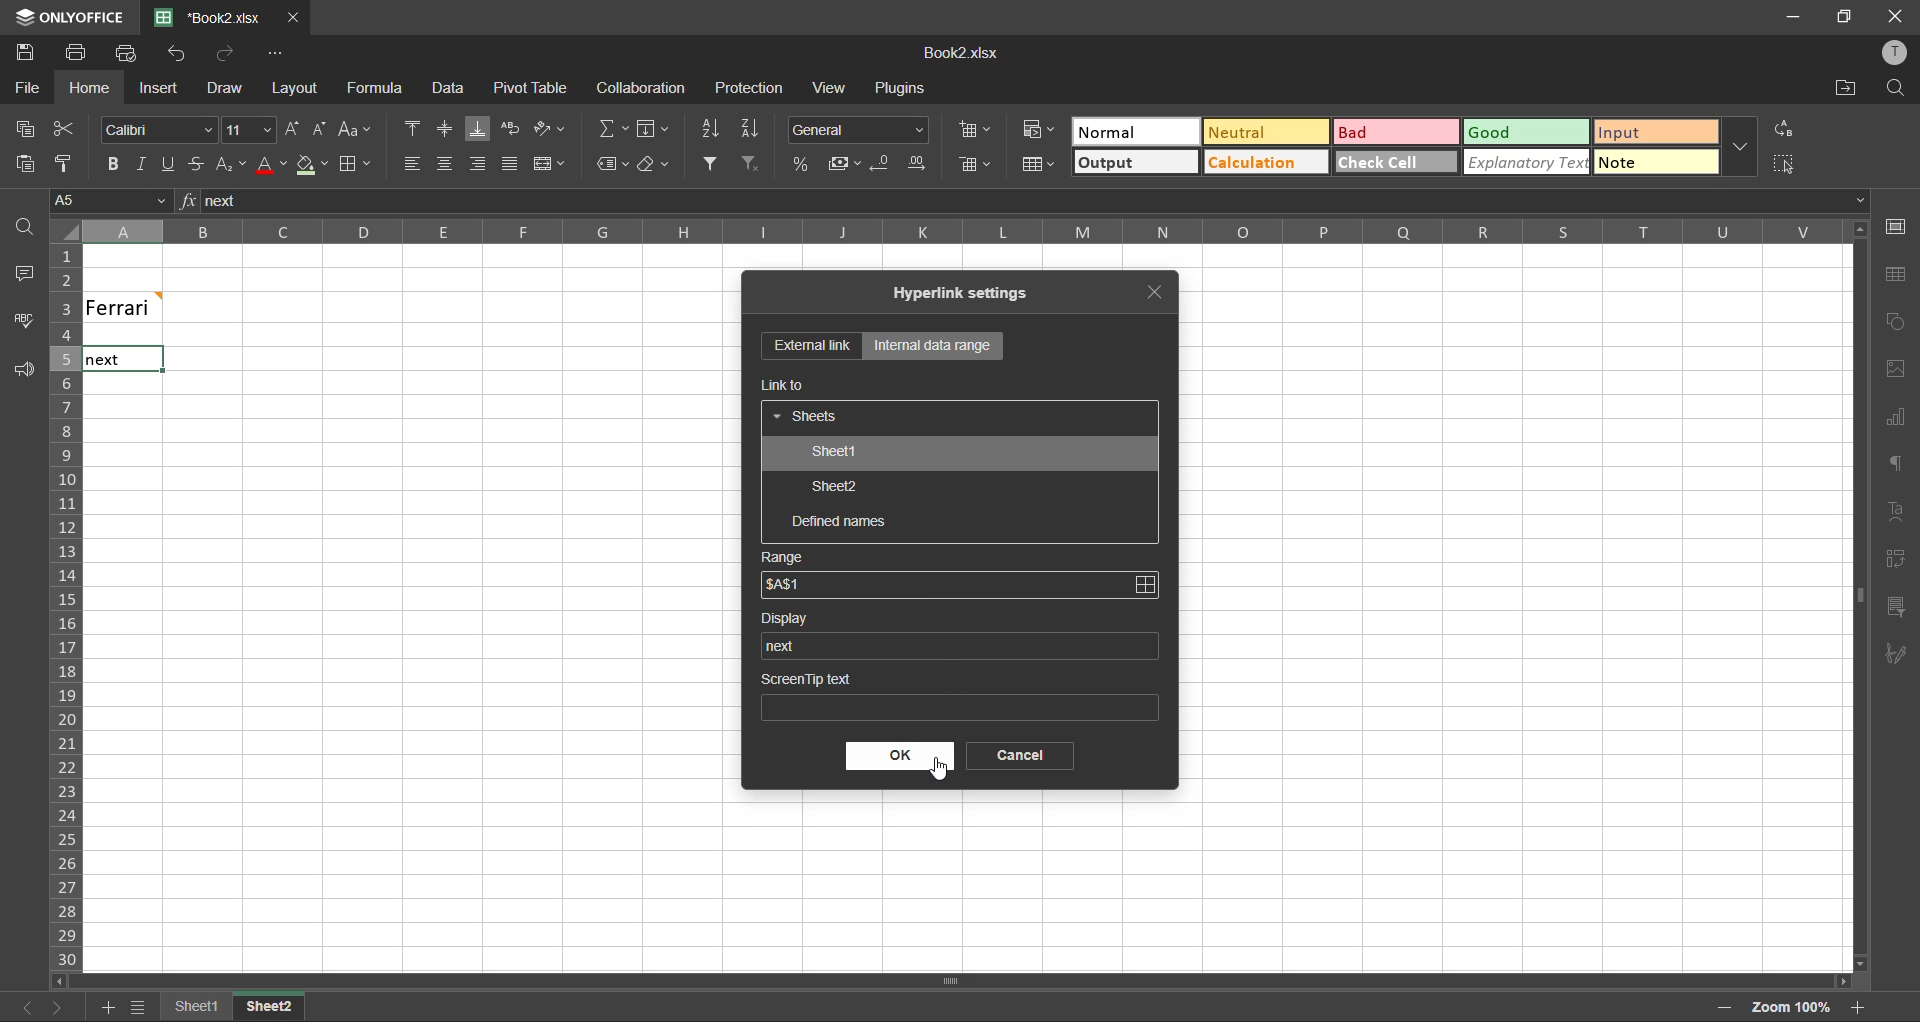 This screenshot has width=1920, height=1022. Describe the element at coordinates (808, 418) in the screenshot. I see `sheets` at that location.